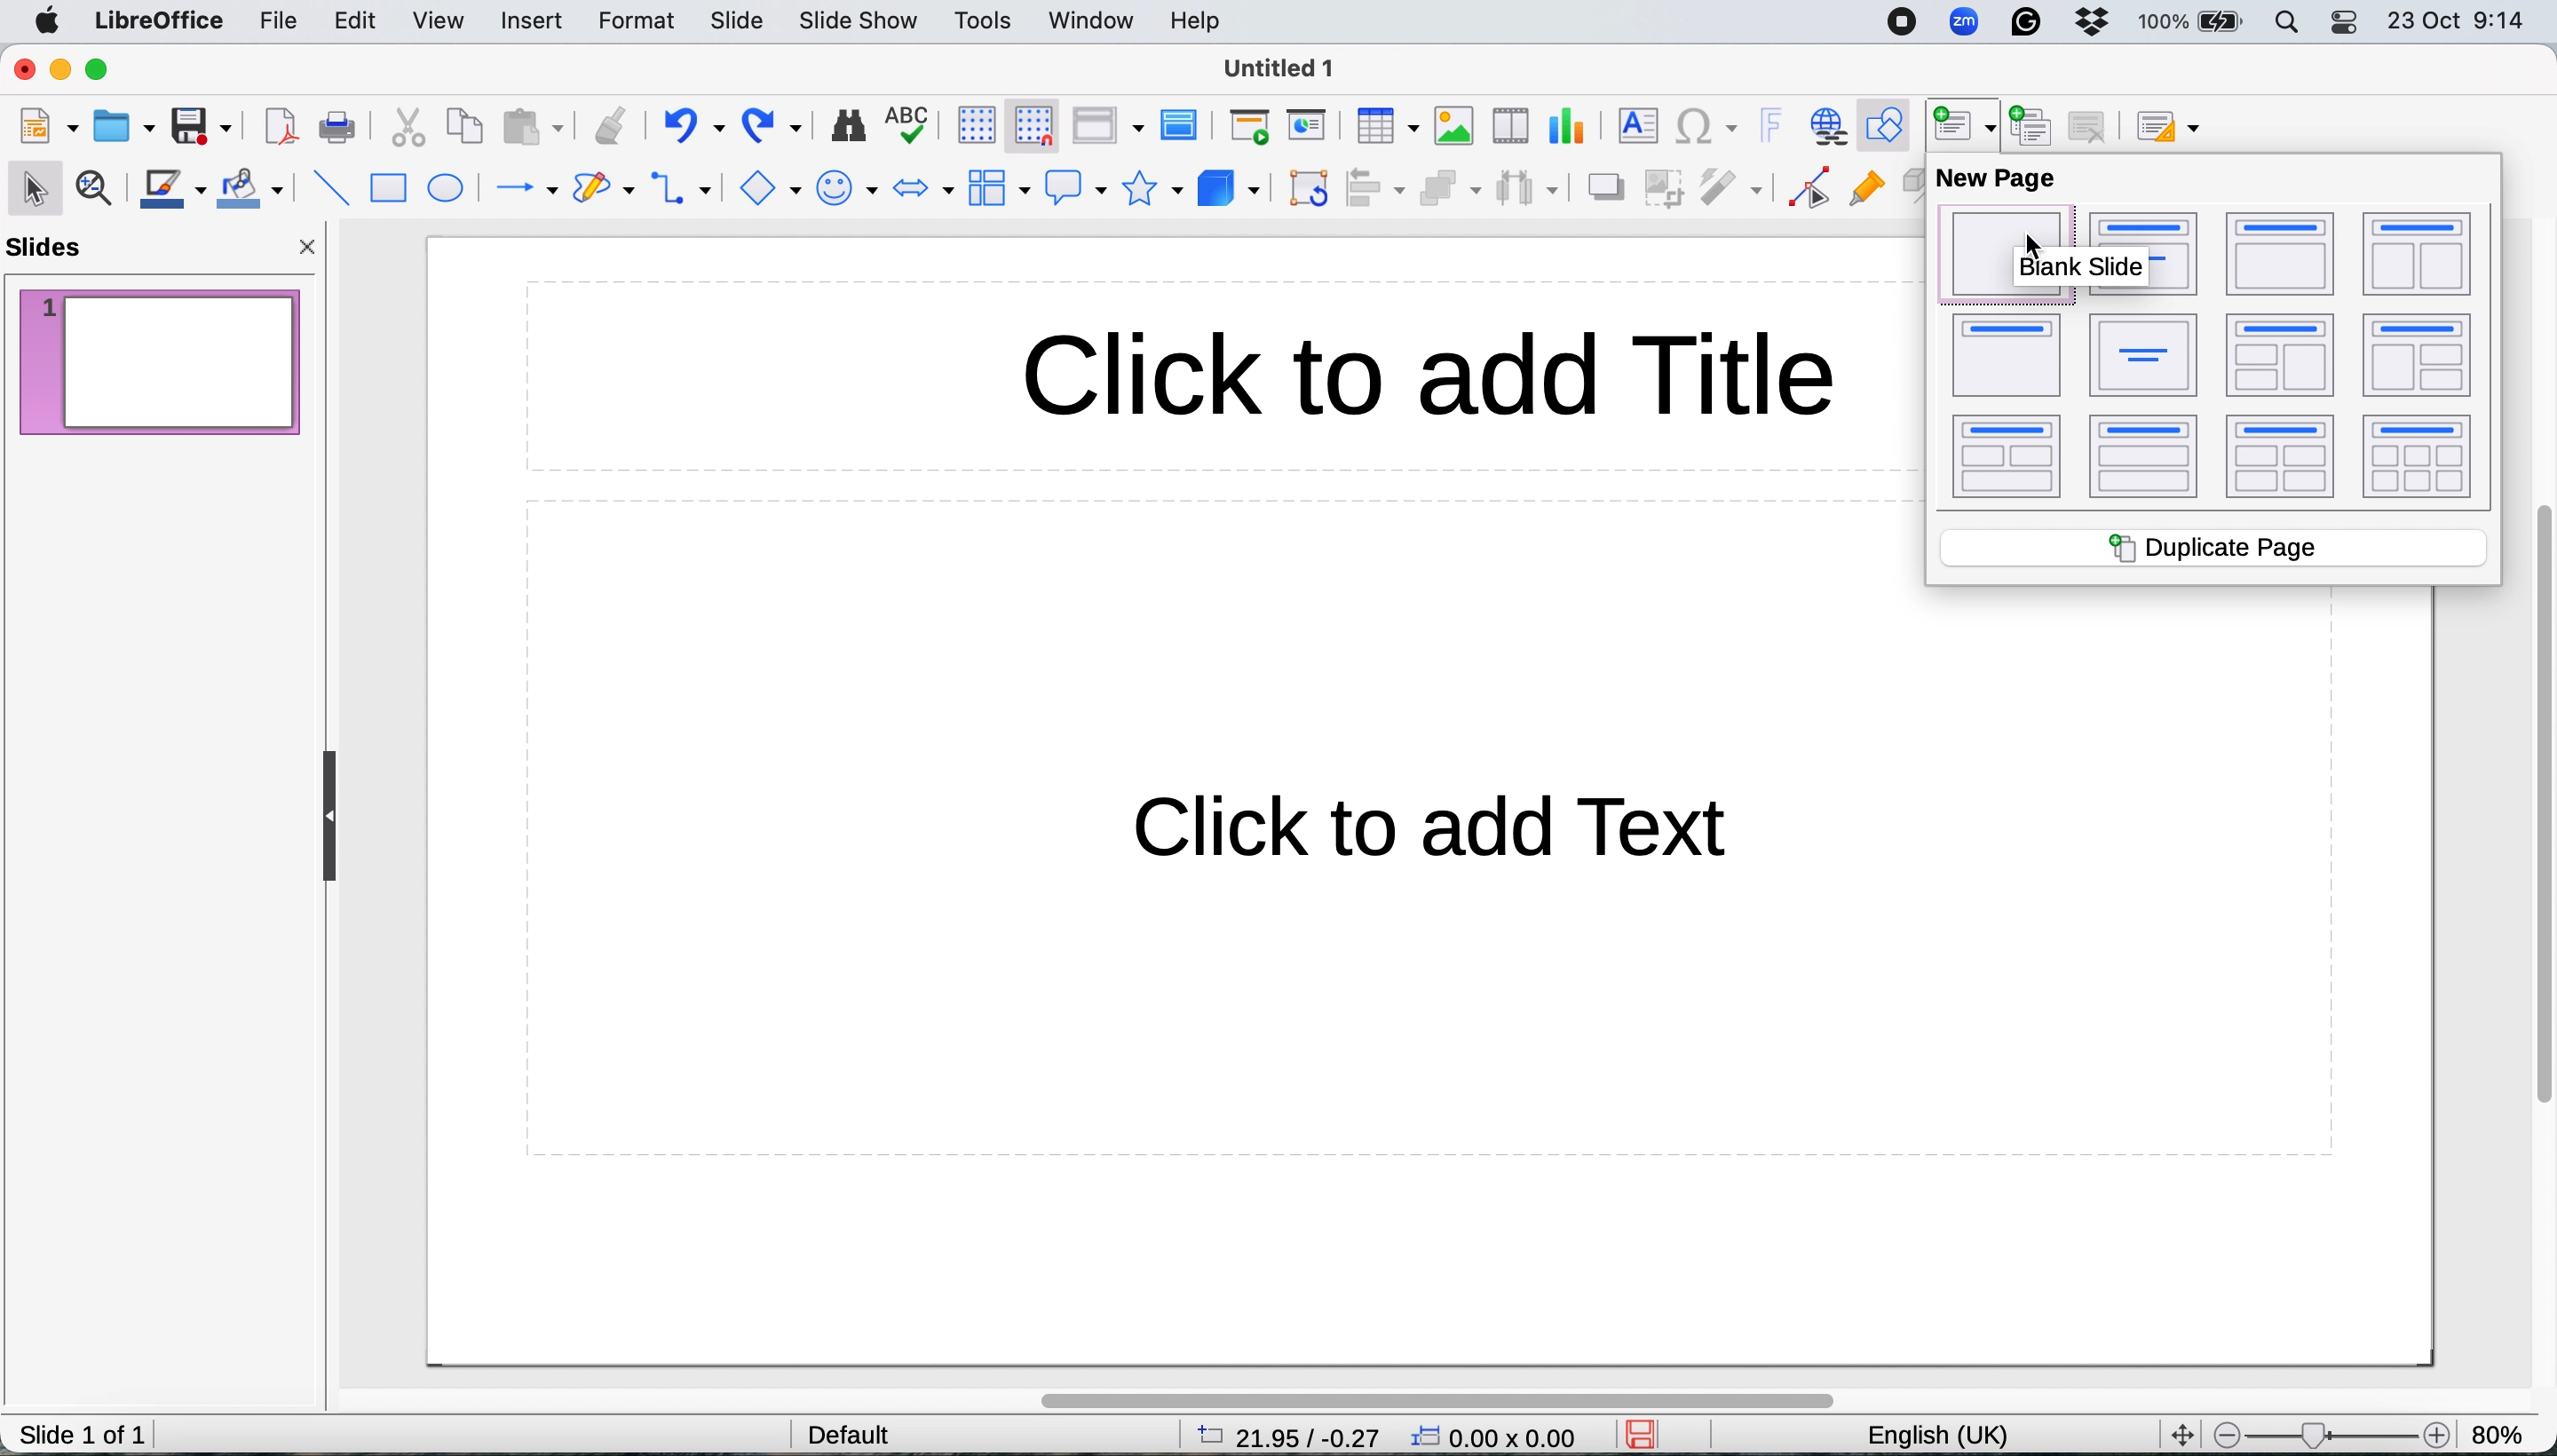 The width and height of the screenshot is (2557, 1456). I want to click on master slide, so click(1183, 126).